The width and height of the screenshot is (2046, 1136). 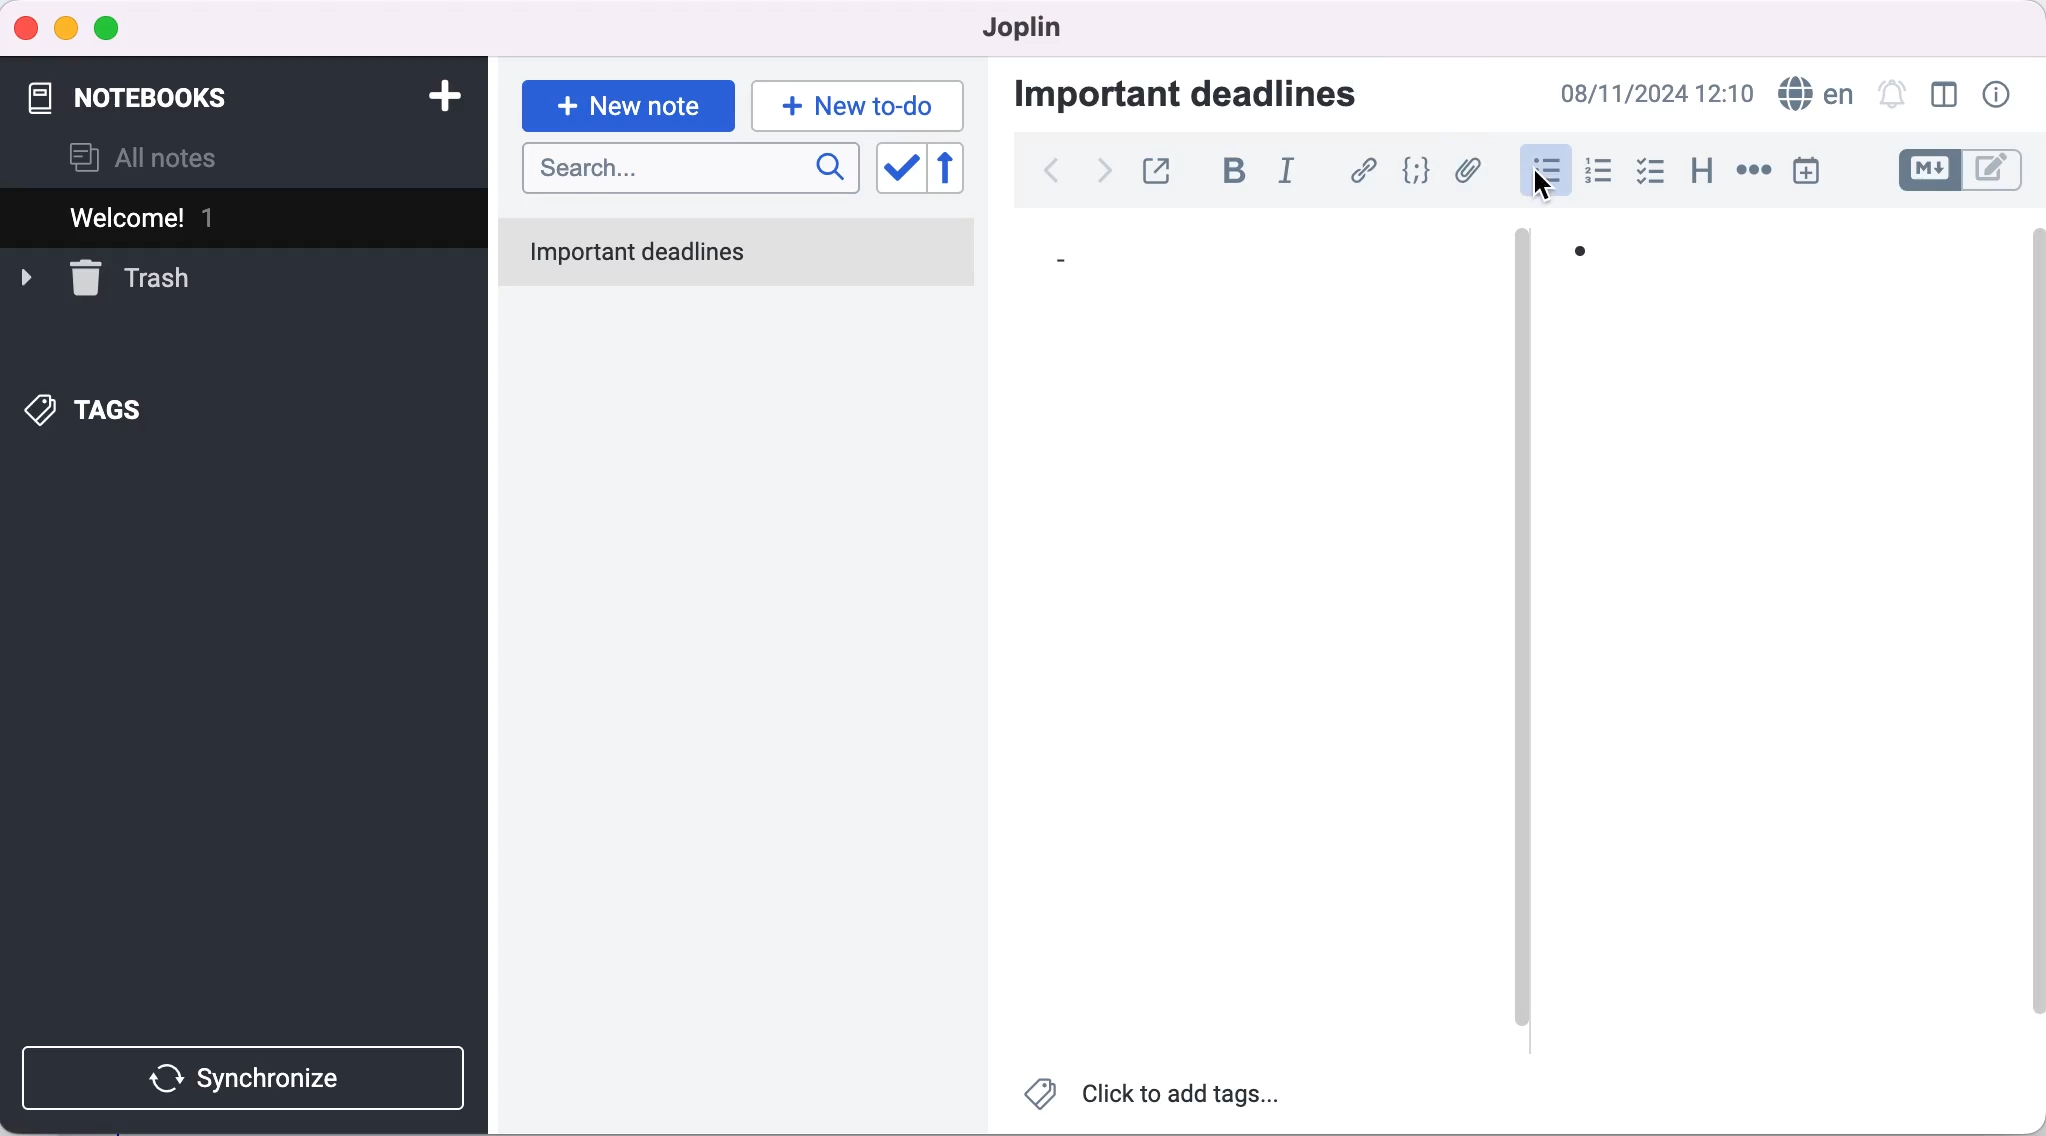 What do you see at coordinates (132, 278) in the screenshot?
I see `trash` at bounding box center [132, 278].